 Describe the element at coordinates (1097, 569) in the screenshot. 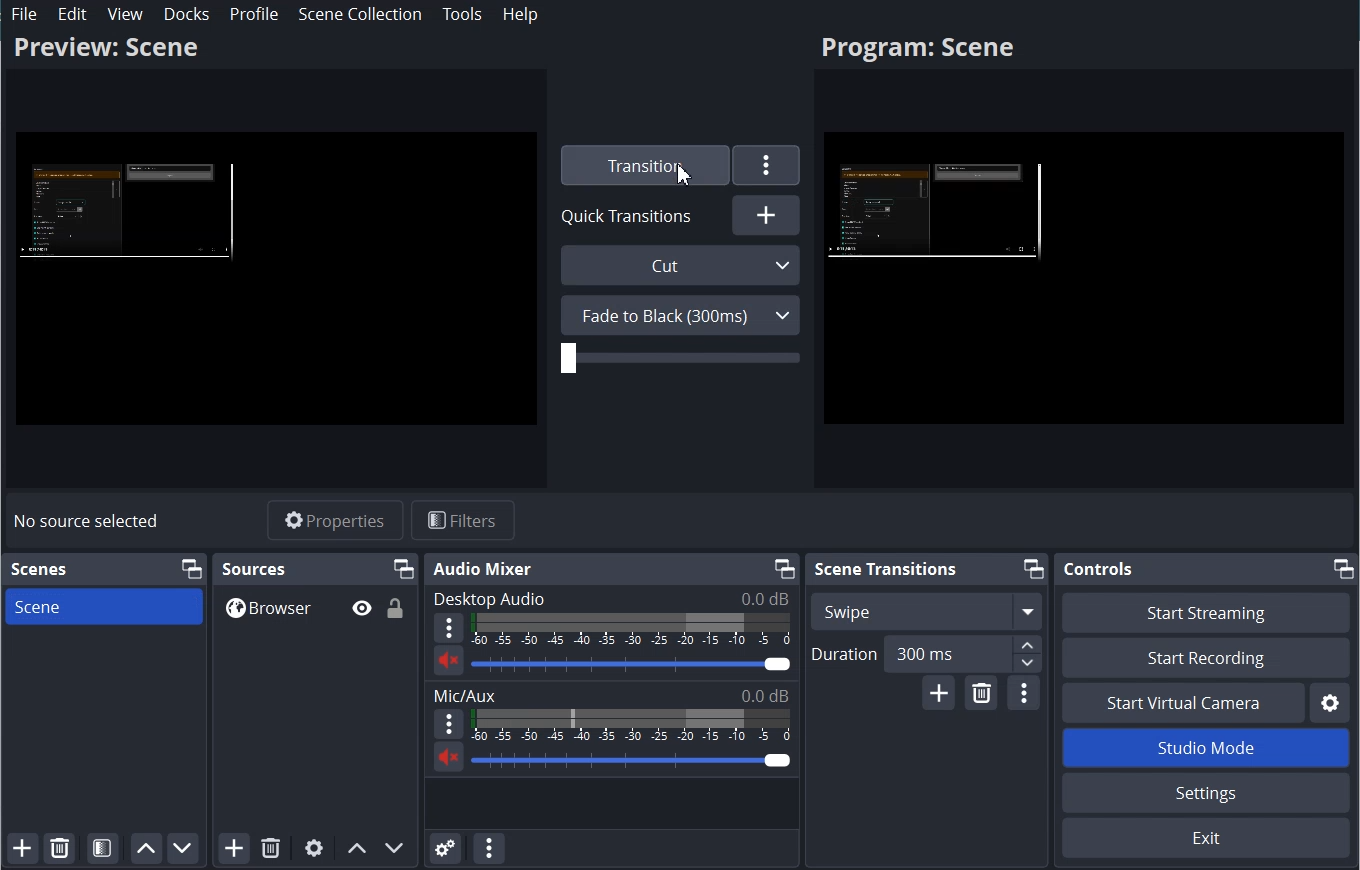

I see `Controls` at that location.